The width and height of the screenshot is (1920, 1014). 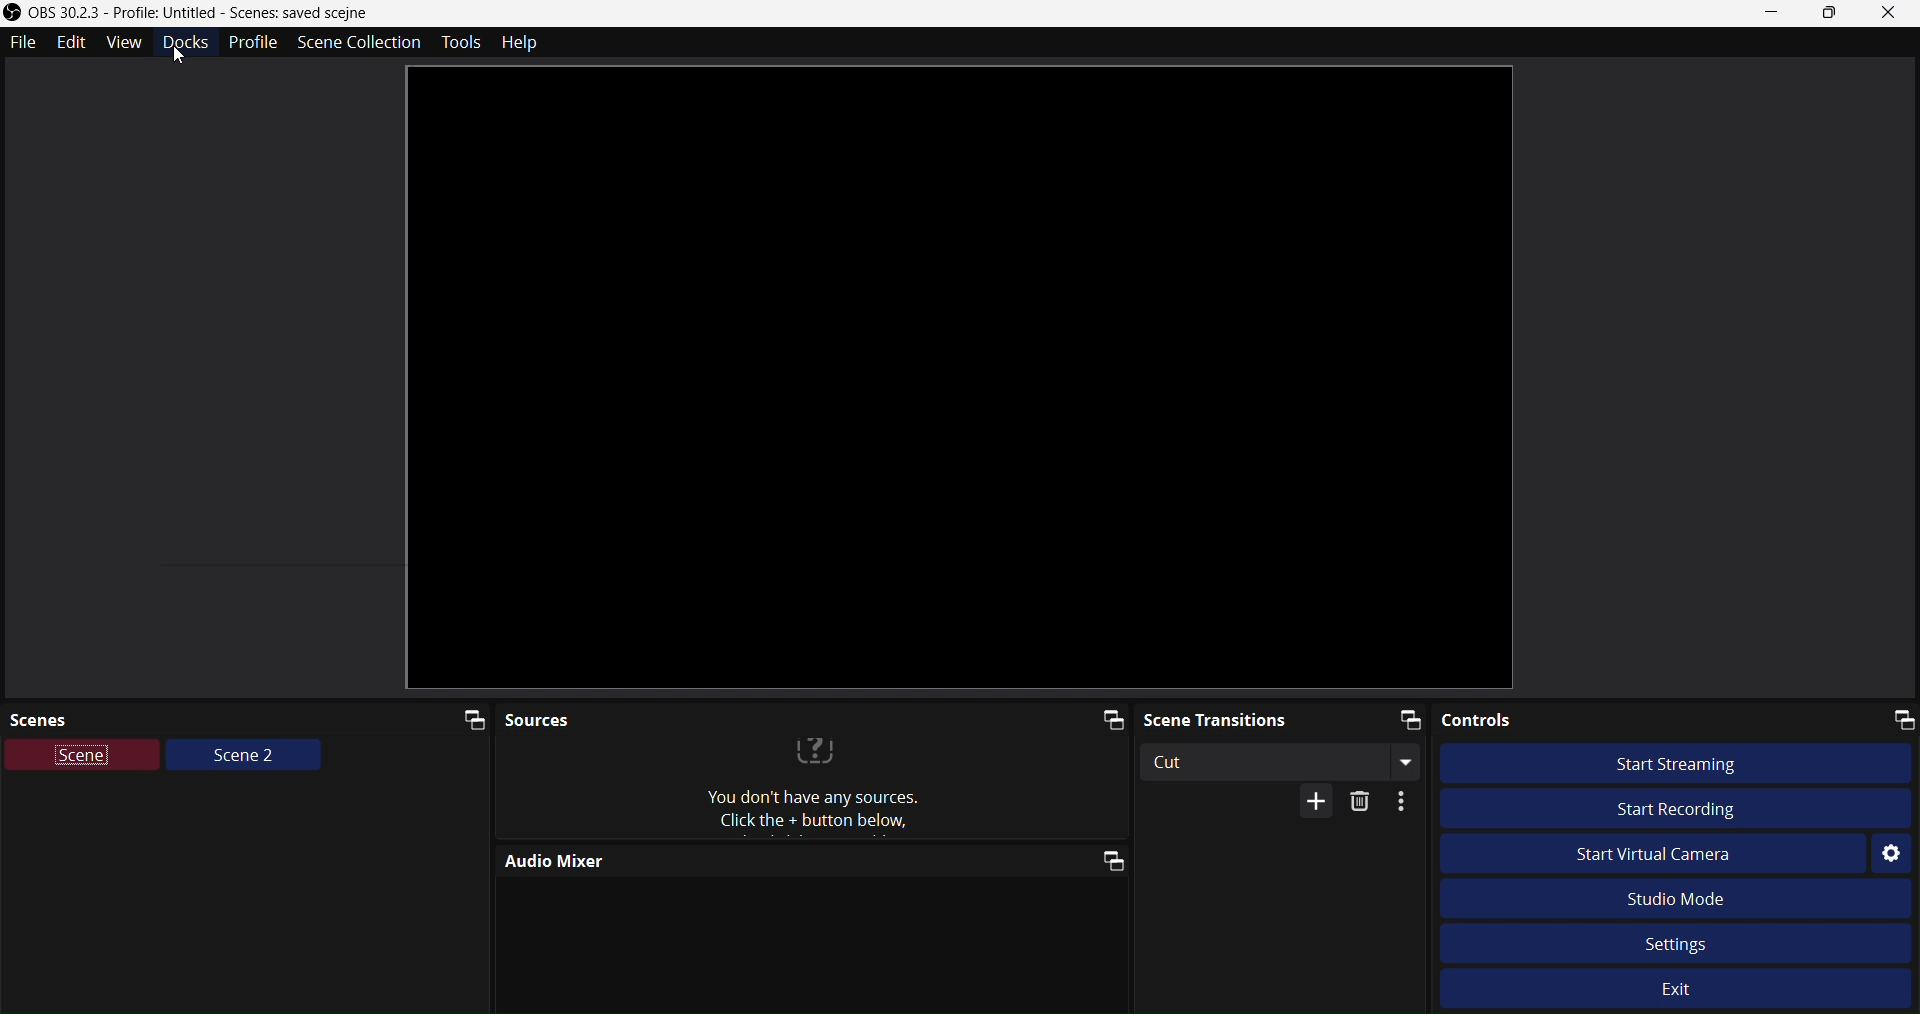 What do you see at coordinates (1669, 805) in the screenshot?
I see `Start Recording` at bounding box center [1669, 805].